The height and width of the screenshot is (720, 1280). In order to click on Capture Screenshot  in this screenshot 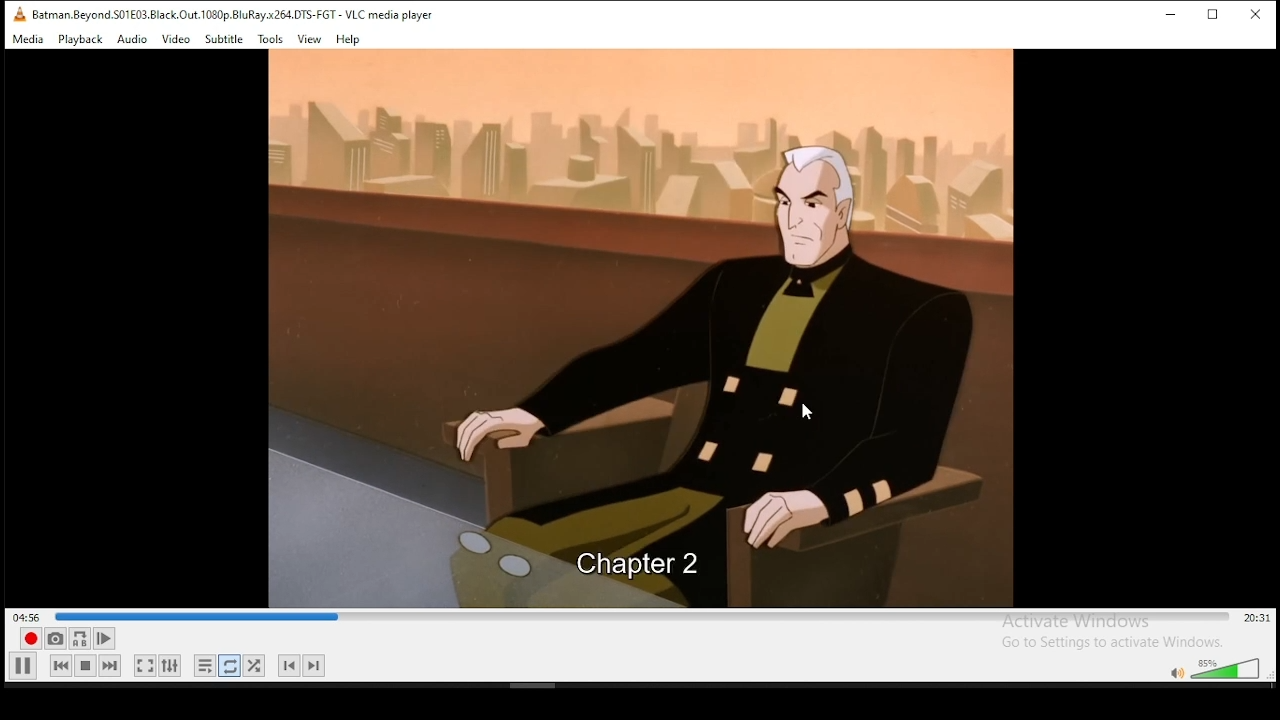, I will do `click(55, 638)`.